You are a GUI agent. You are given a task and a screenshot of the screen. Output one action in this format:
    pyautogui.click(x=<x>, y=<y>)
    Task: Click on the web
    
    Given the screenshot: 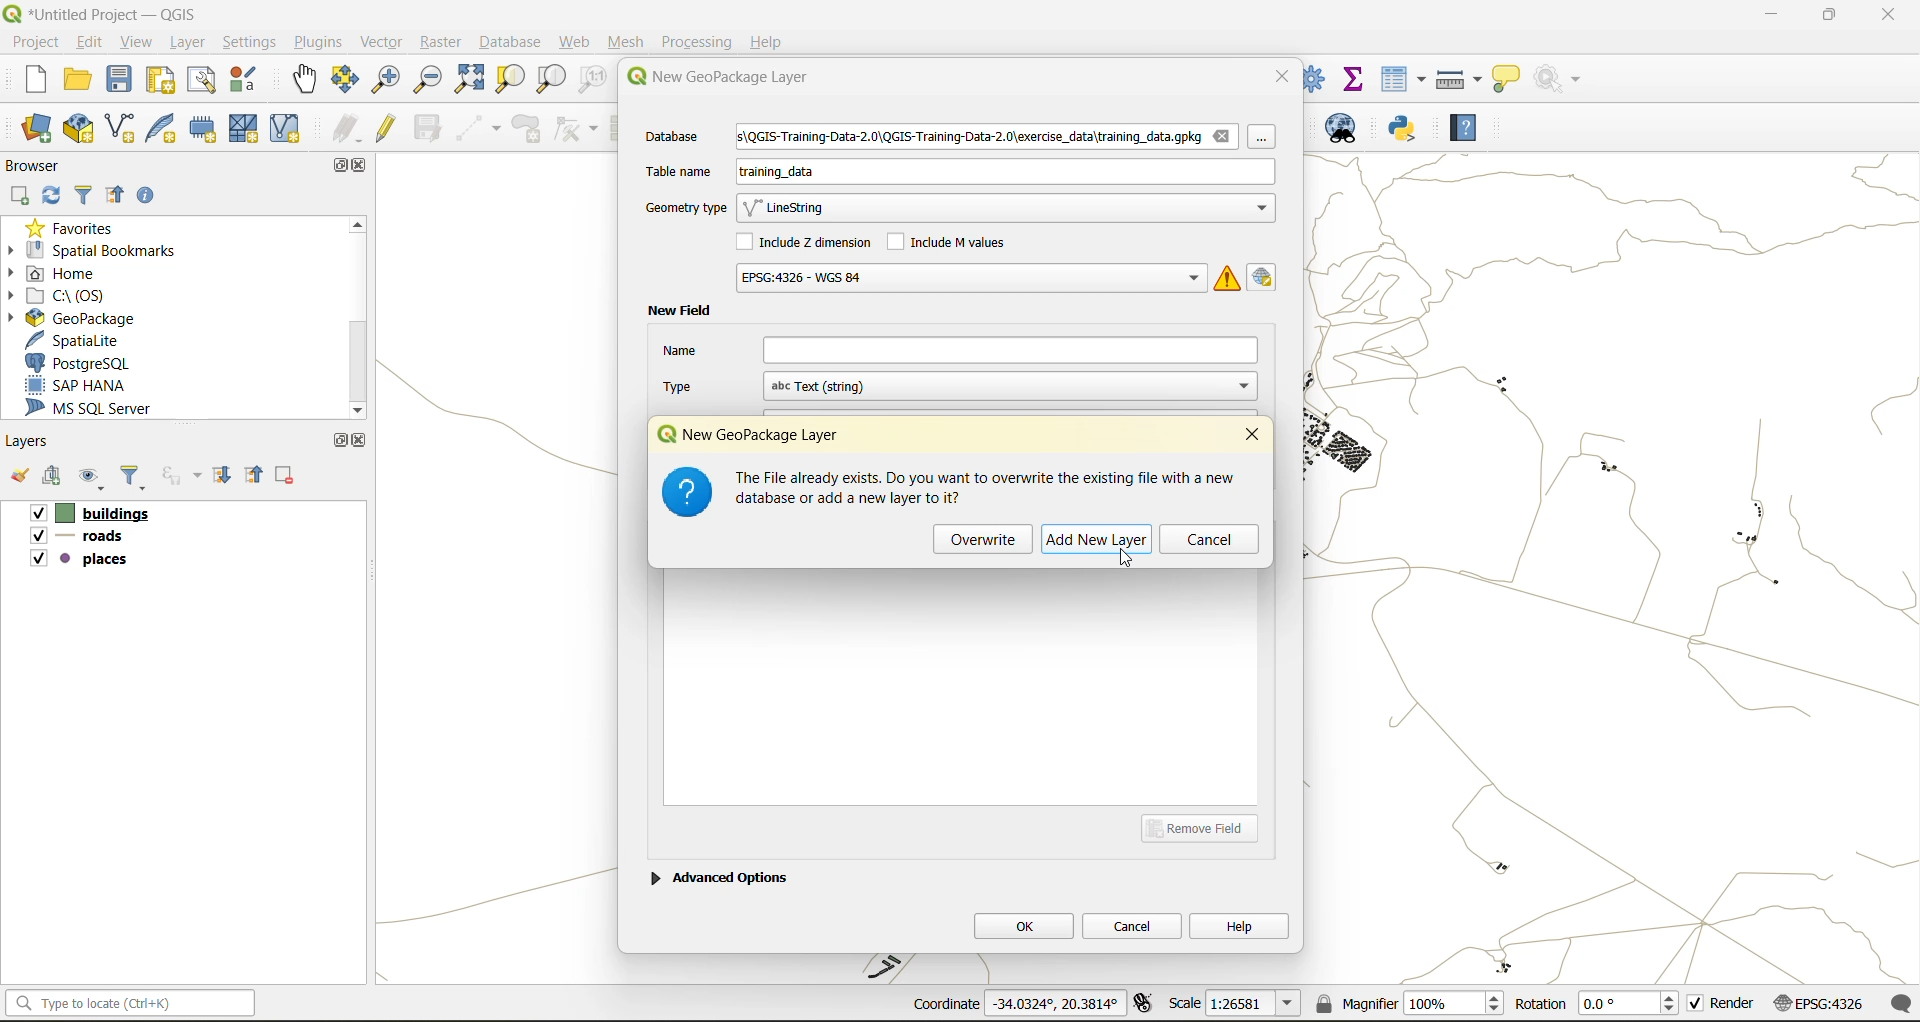 What is the action you would take?
    pyautogui.click(x=576, y=42)
    